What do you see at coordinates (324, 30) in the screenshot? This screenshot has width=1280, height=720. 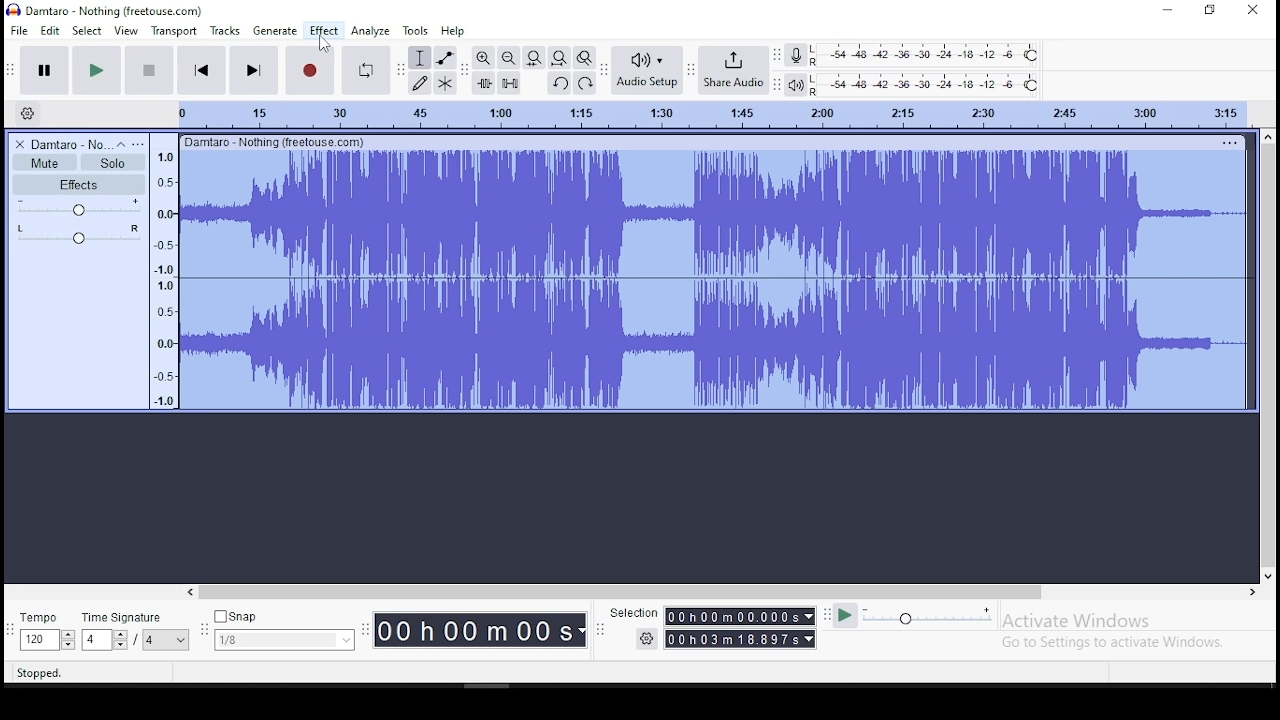 I see `effect` at bounding box center [324, 30].